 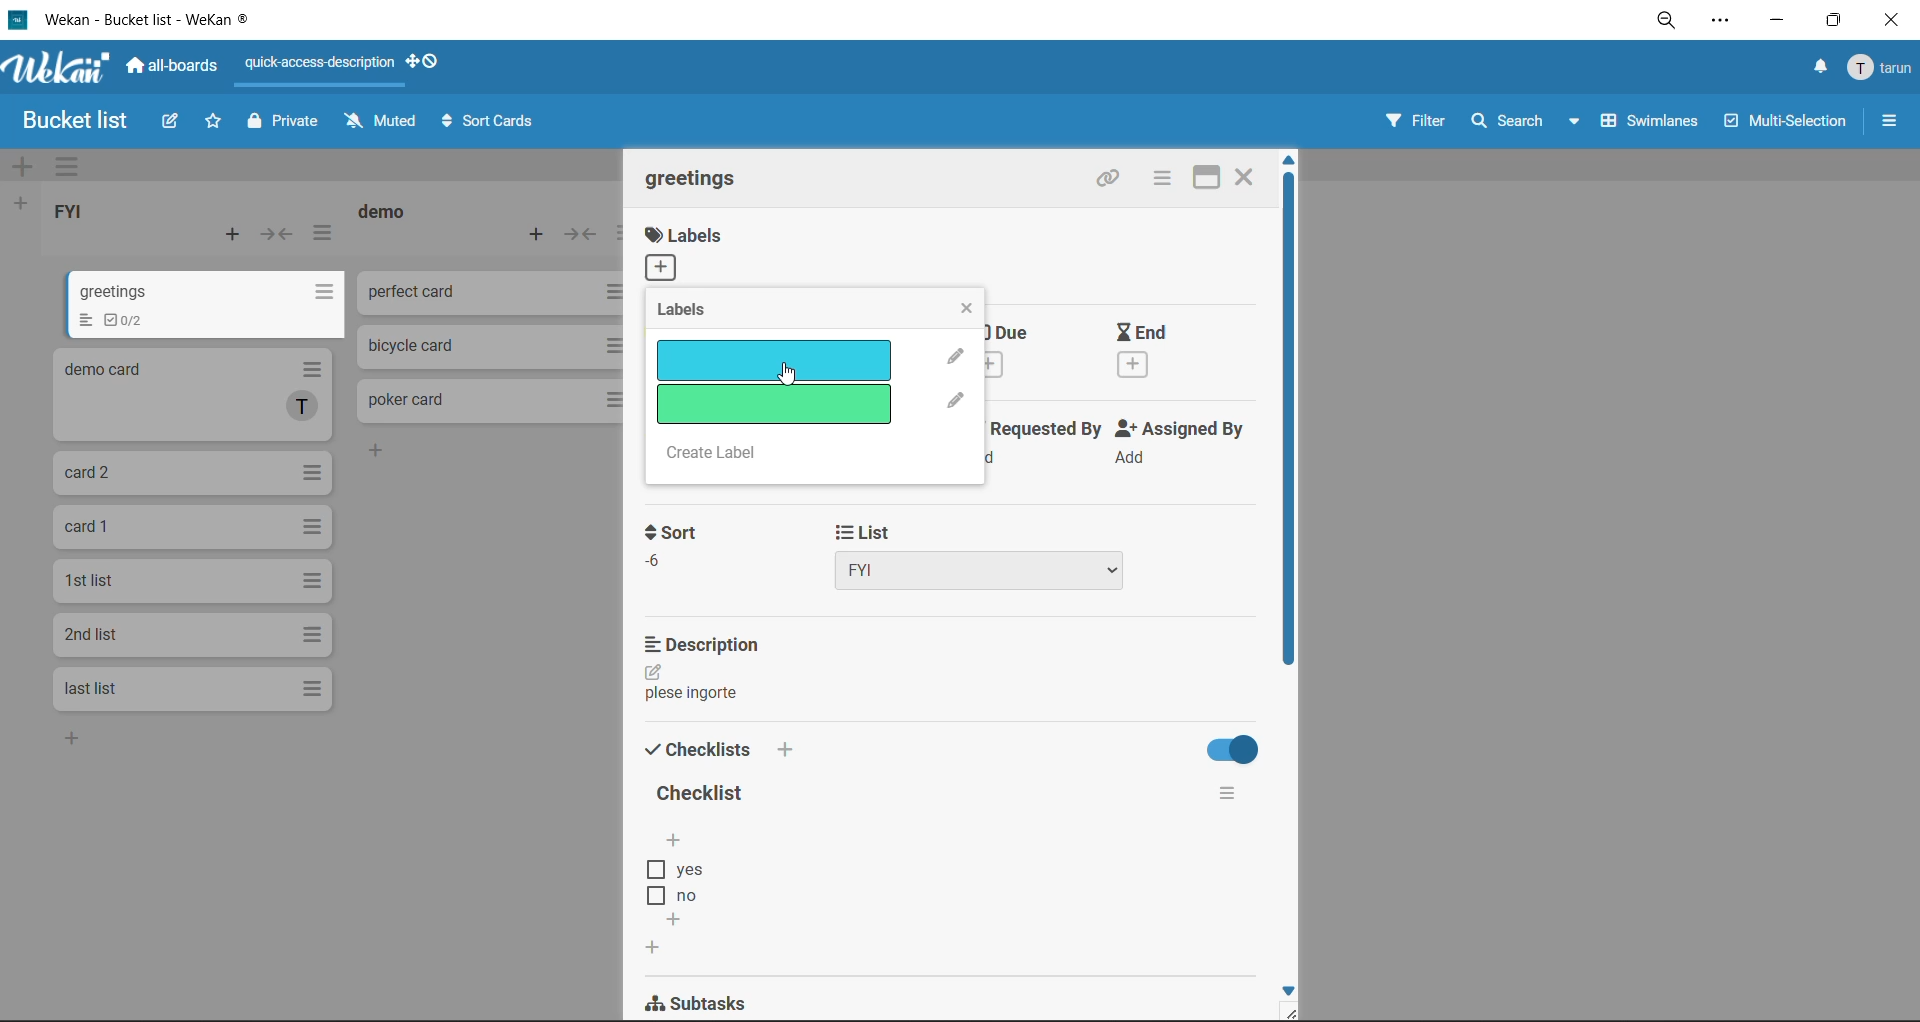 I want to click on sort cards, so click(x=491, y=120).